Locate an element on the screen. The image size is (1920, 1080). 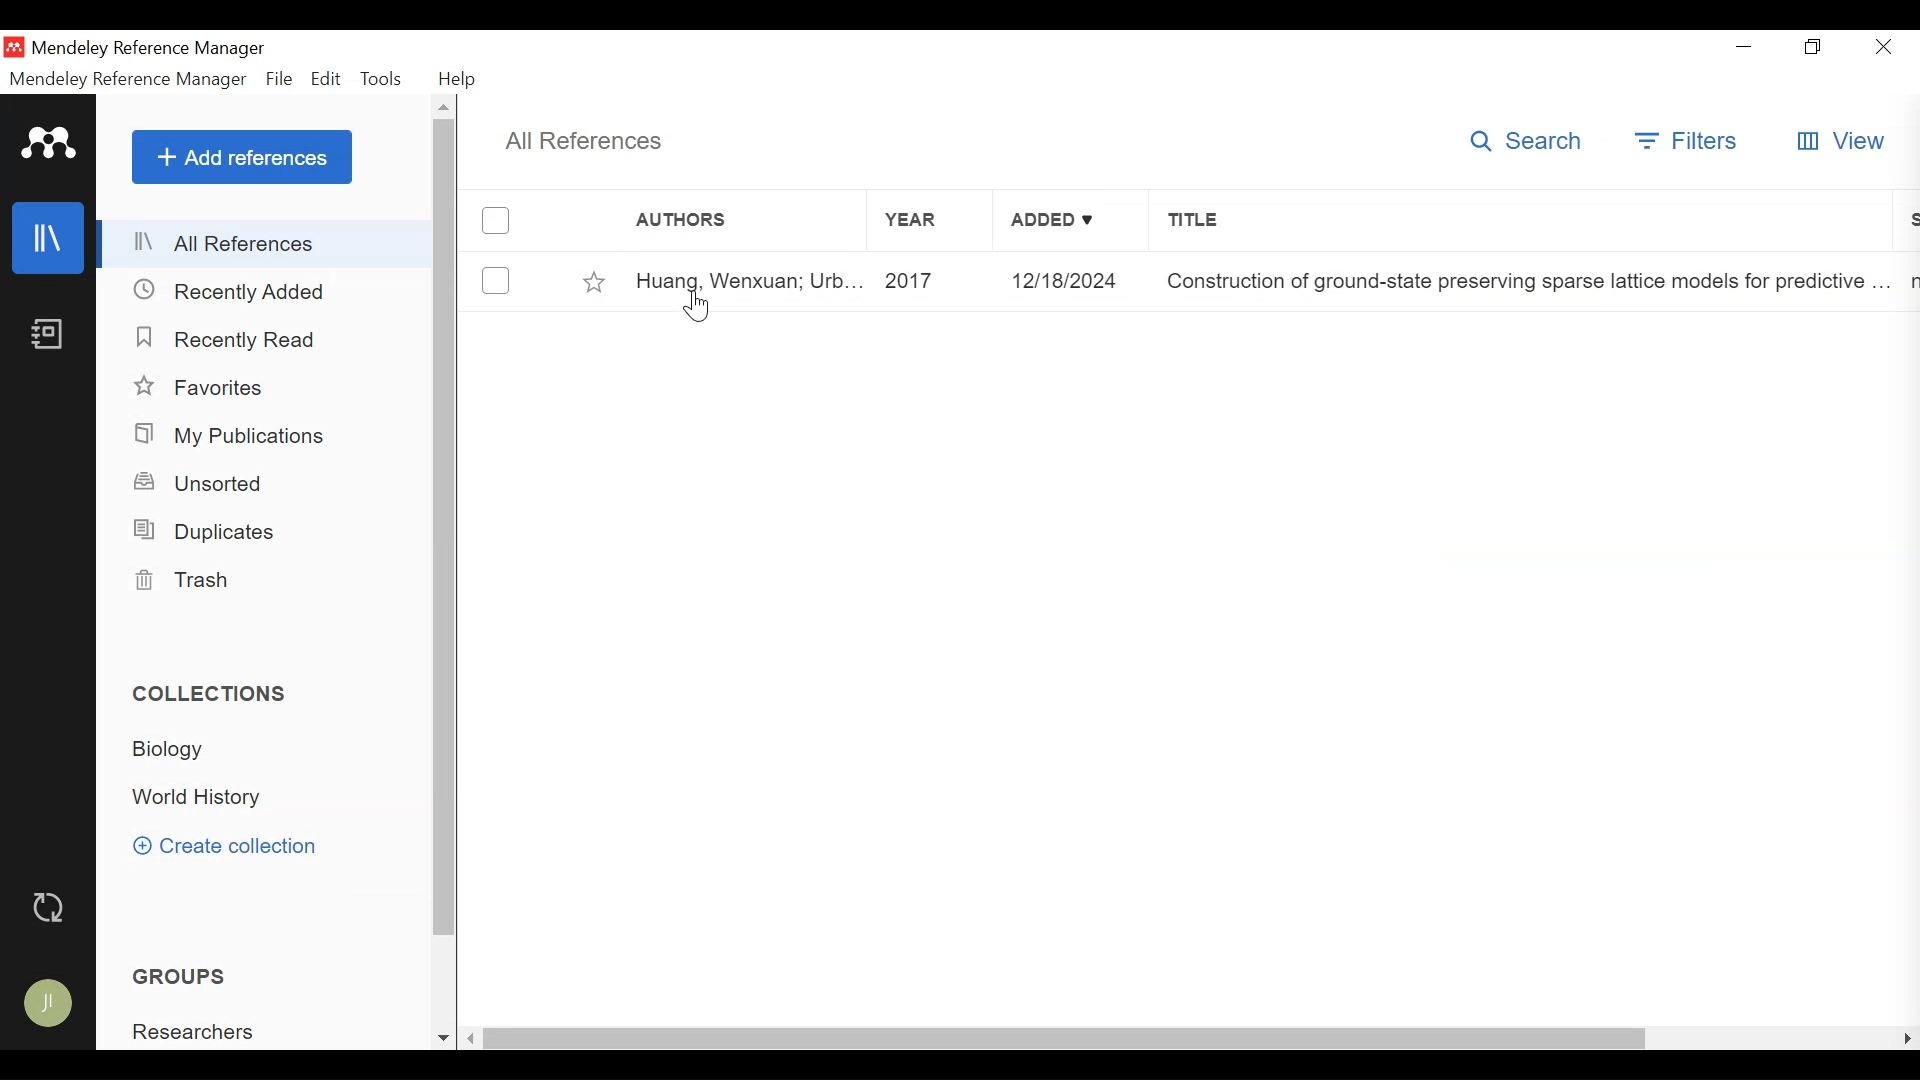
Collection is located at coordinates (203, 799).